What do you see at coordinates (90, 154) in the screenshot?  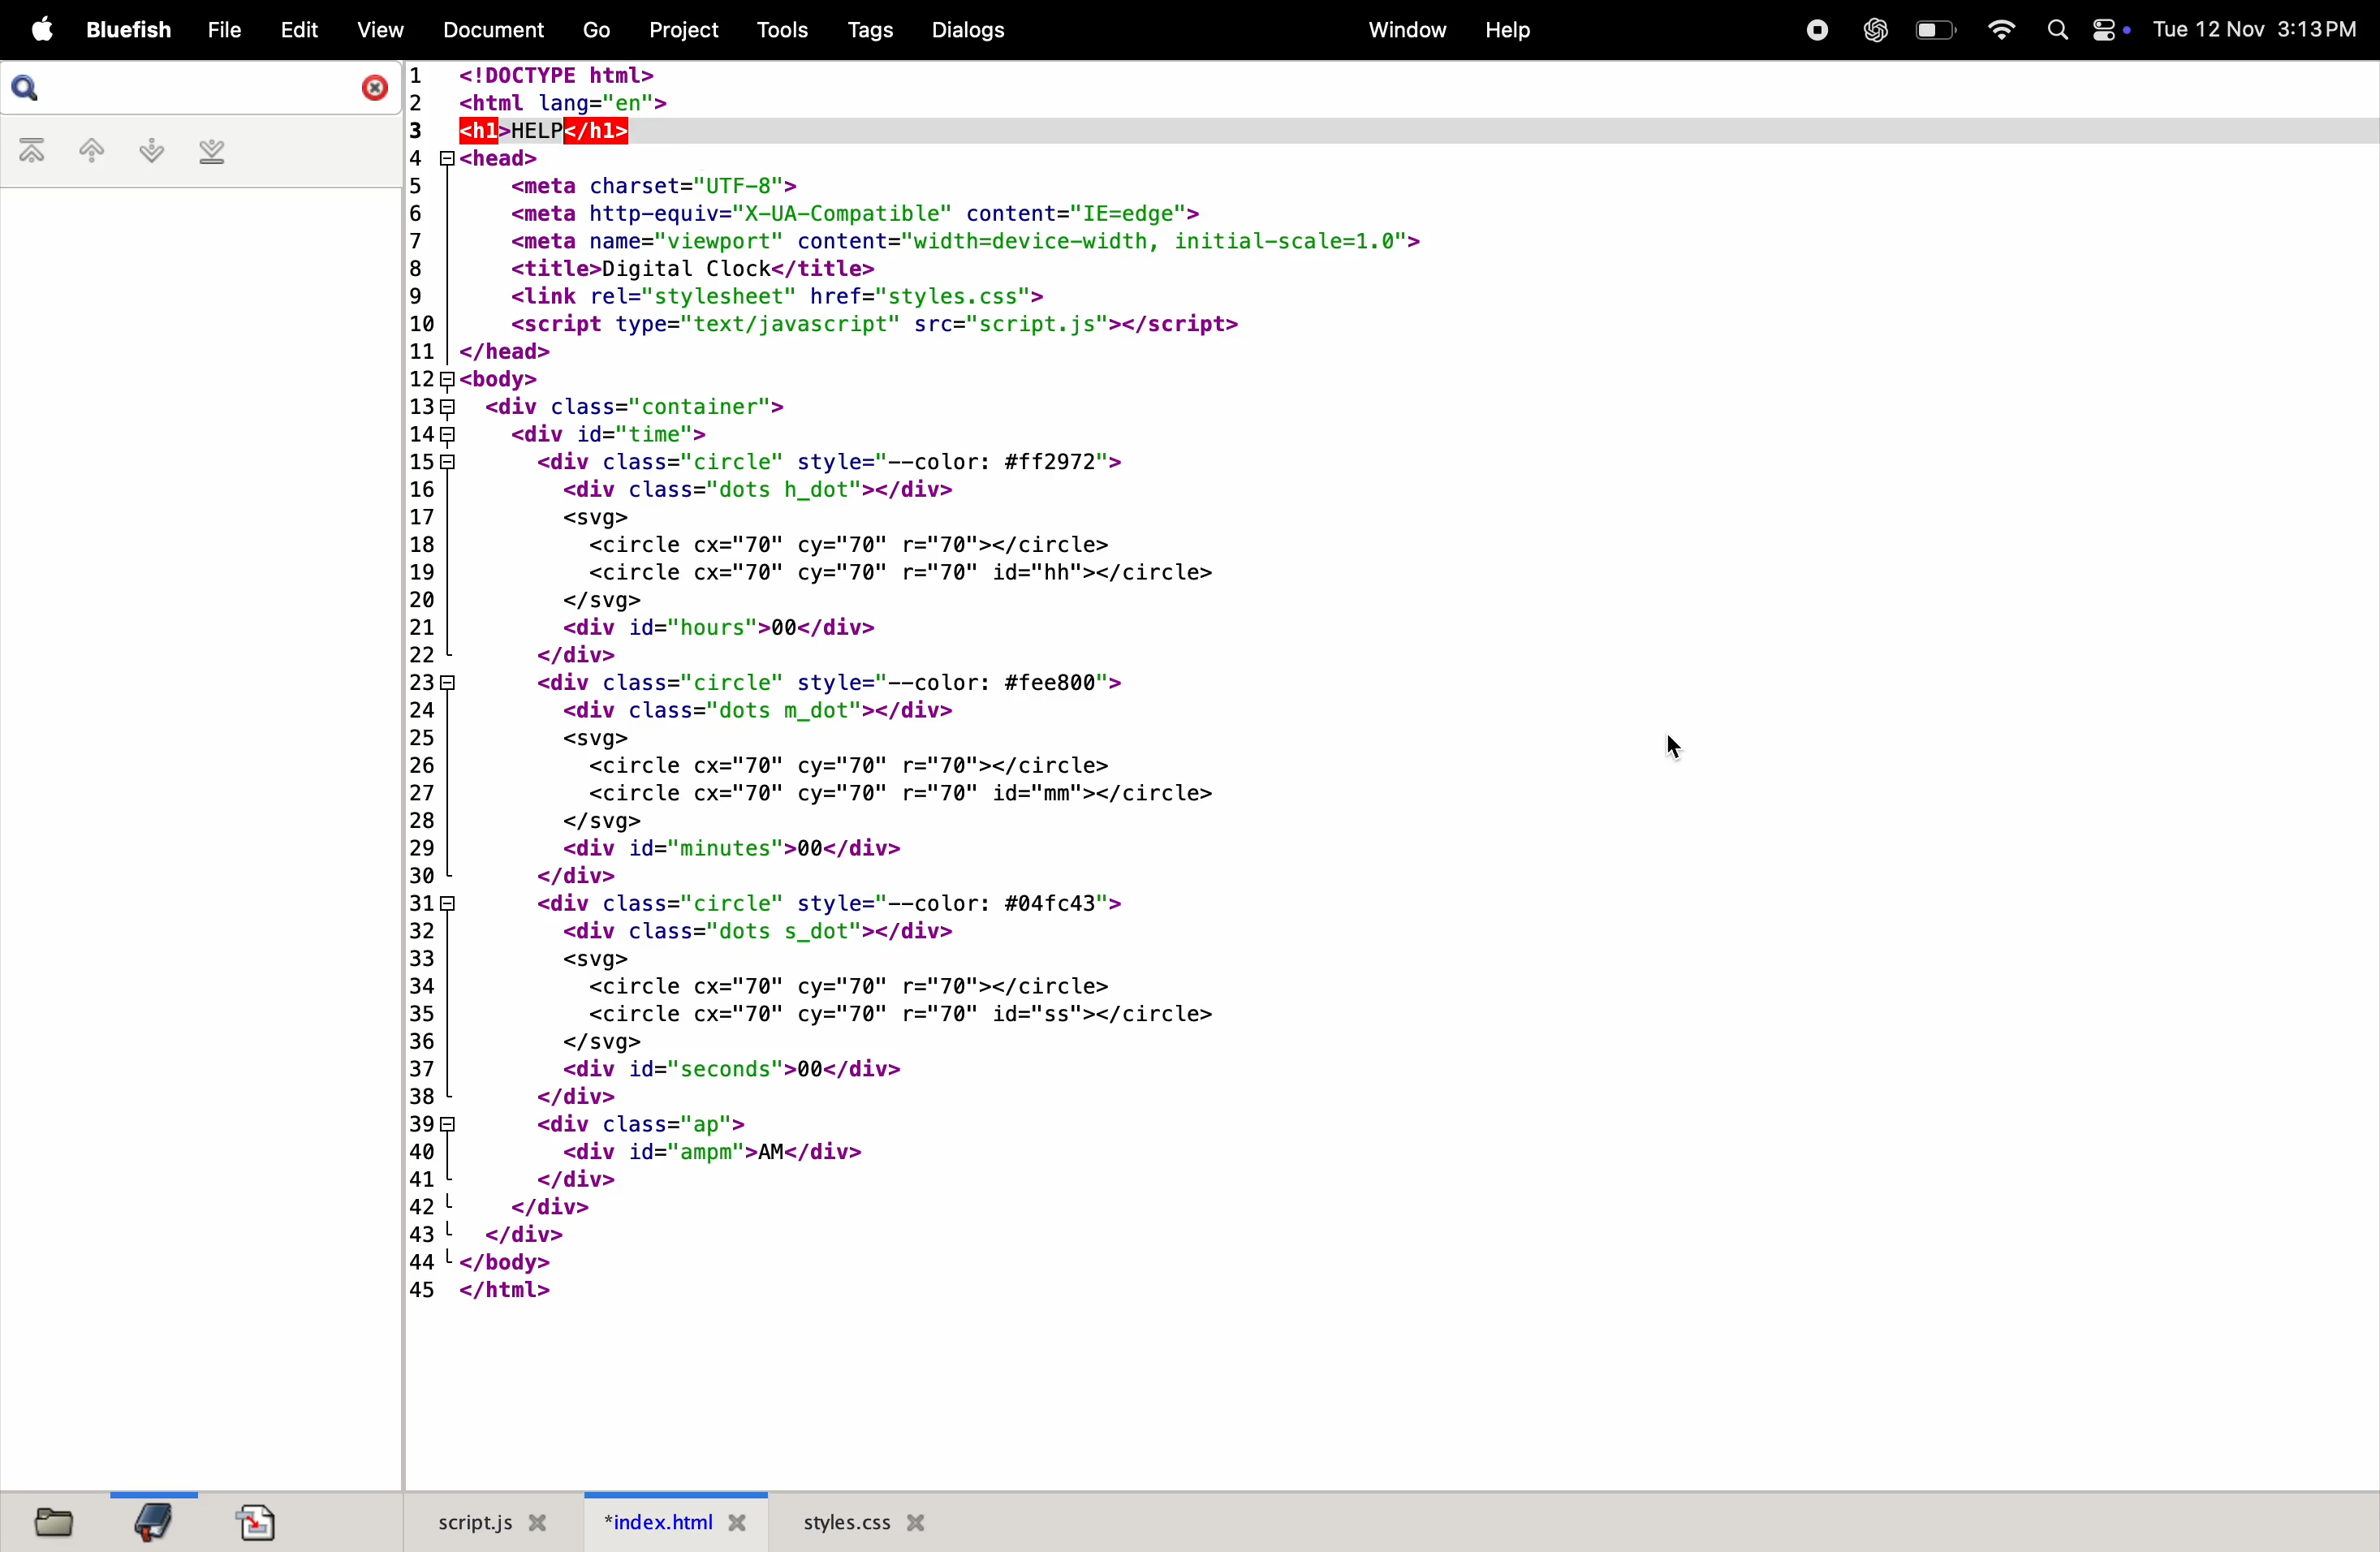 I see `previous book mark` at bounding box center [90, 154].